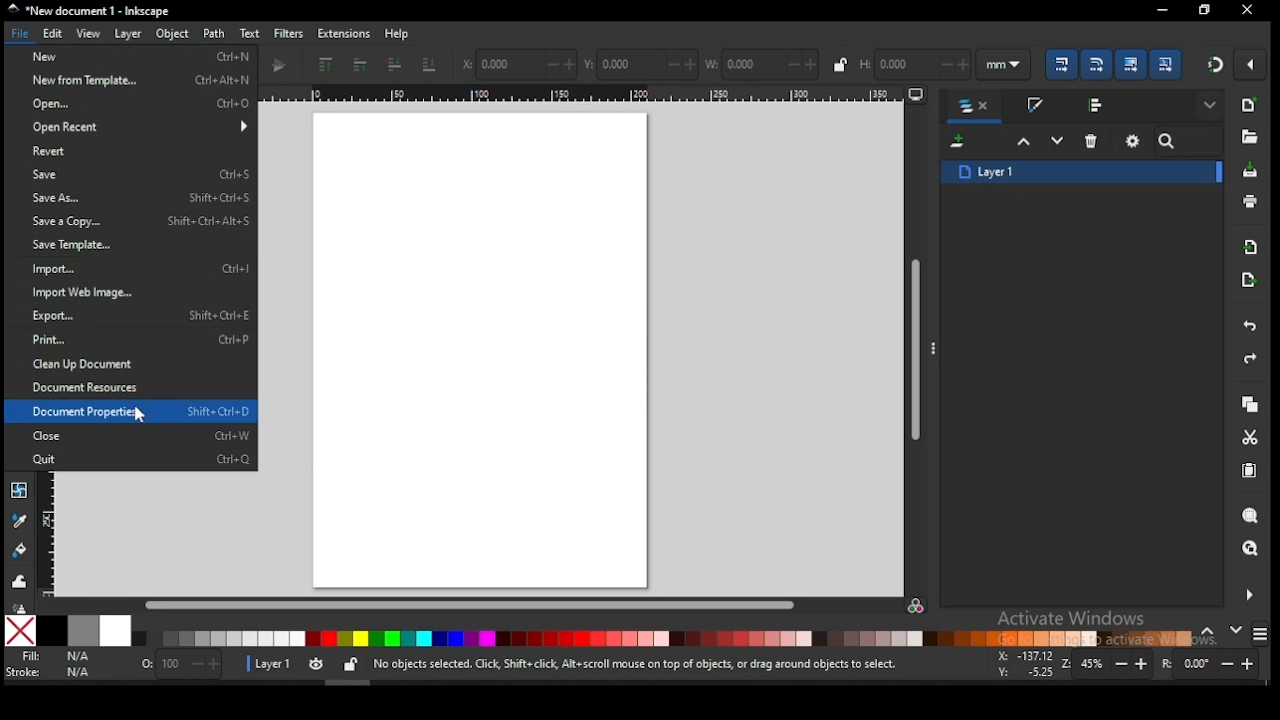 The height and width of the screenshot is (720, 1280). I want to click on paste, so click(1253, 473).